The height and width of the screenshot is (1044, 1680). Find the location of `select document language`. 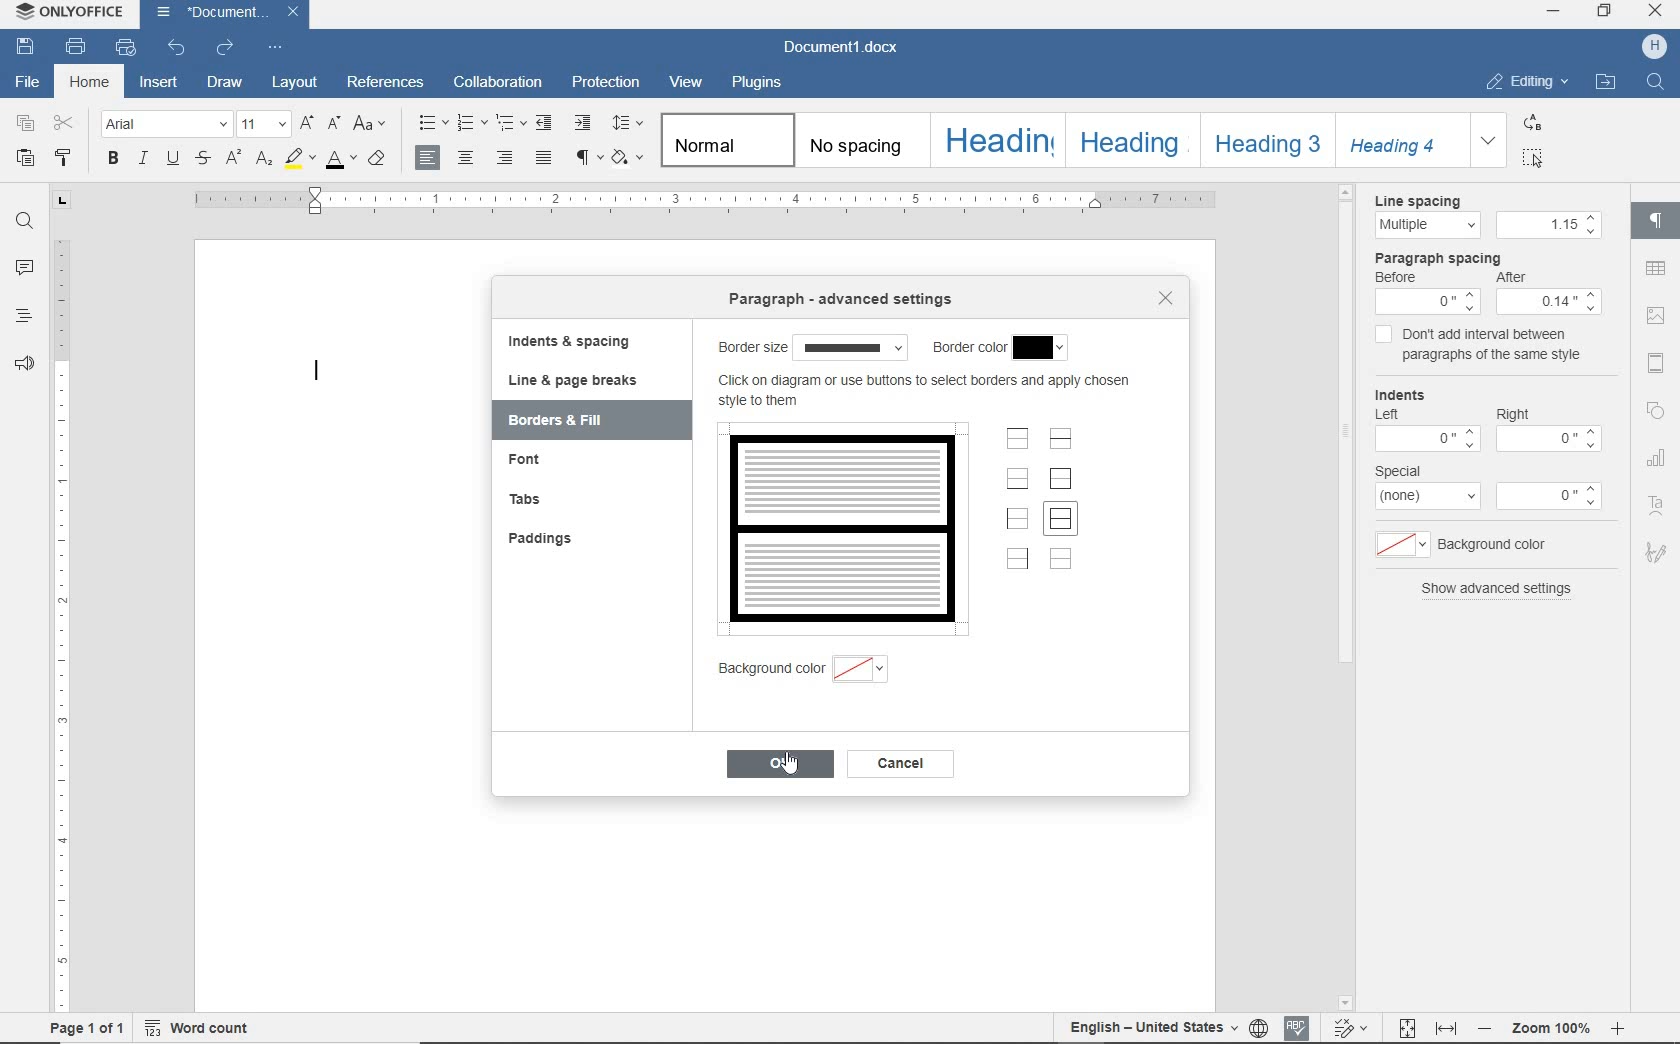

select document language is located at coordinates (1258, 1027).